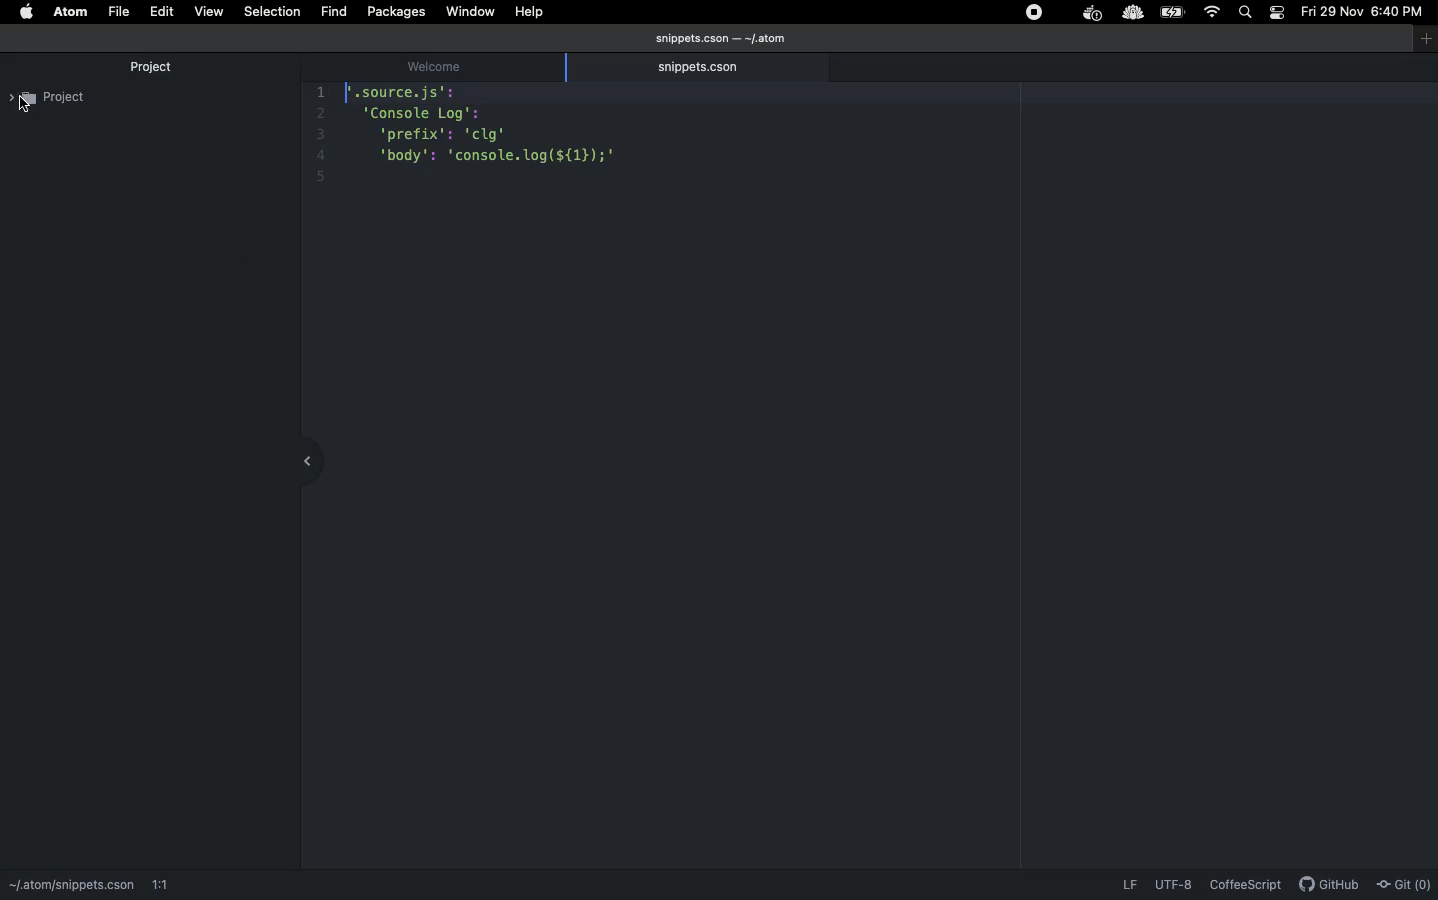 The image size is (1438, 900). What do you see at coordinates (29, 12) in the screenshot?
I see `Apple logo` at bounding box center [29, 12].